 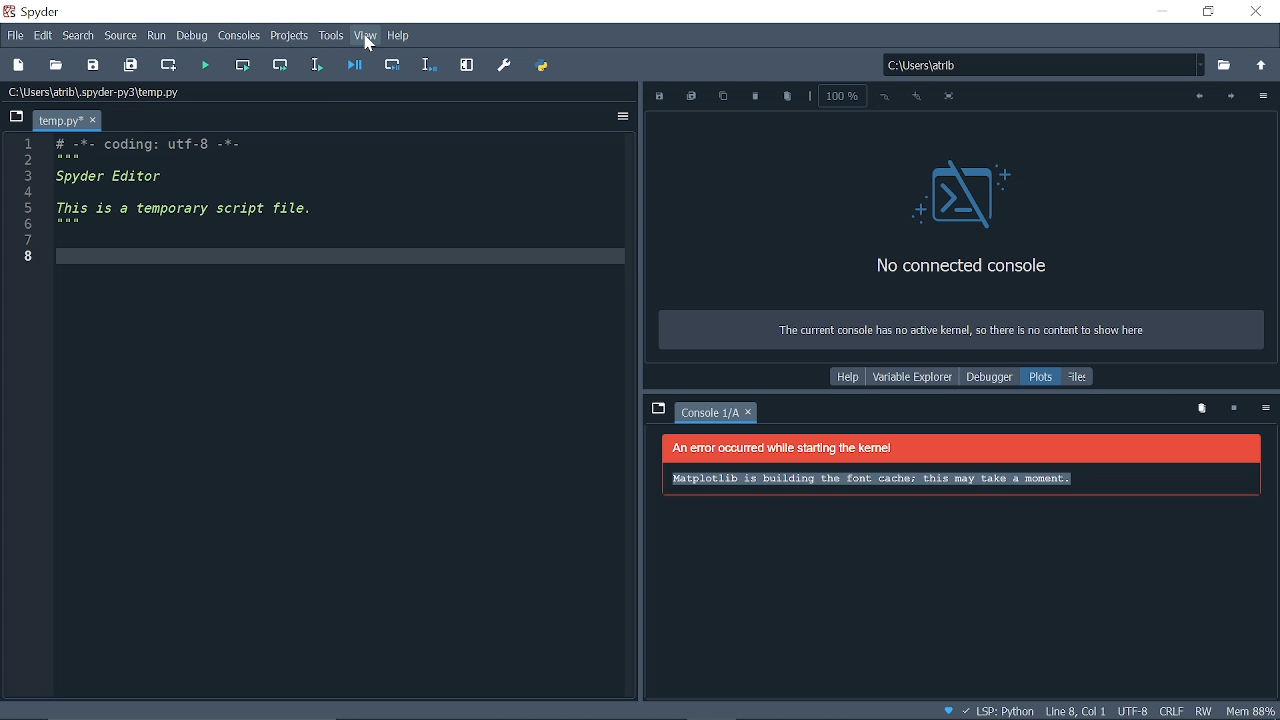 I want to click on Projects, so click(x=290, y=38).